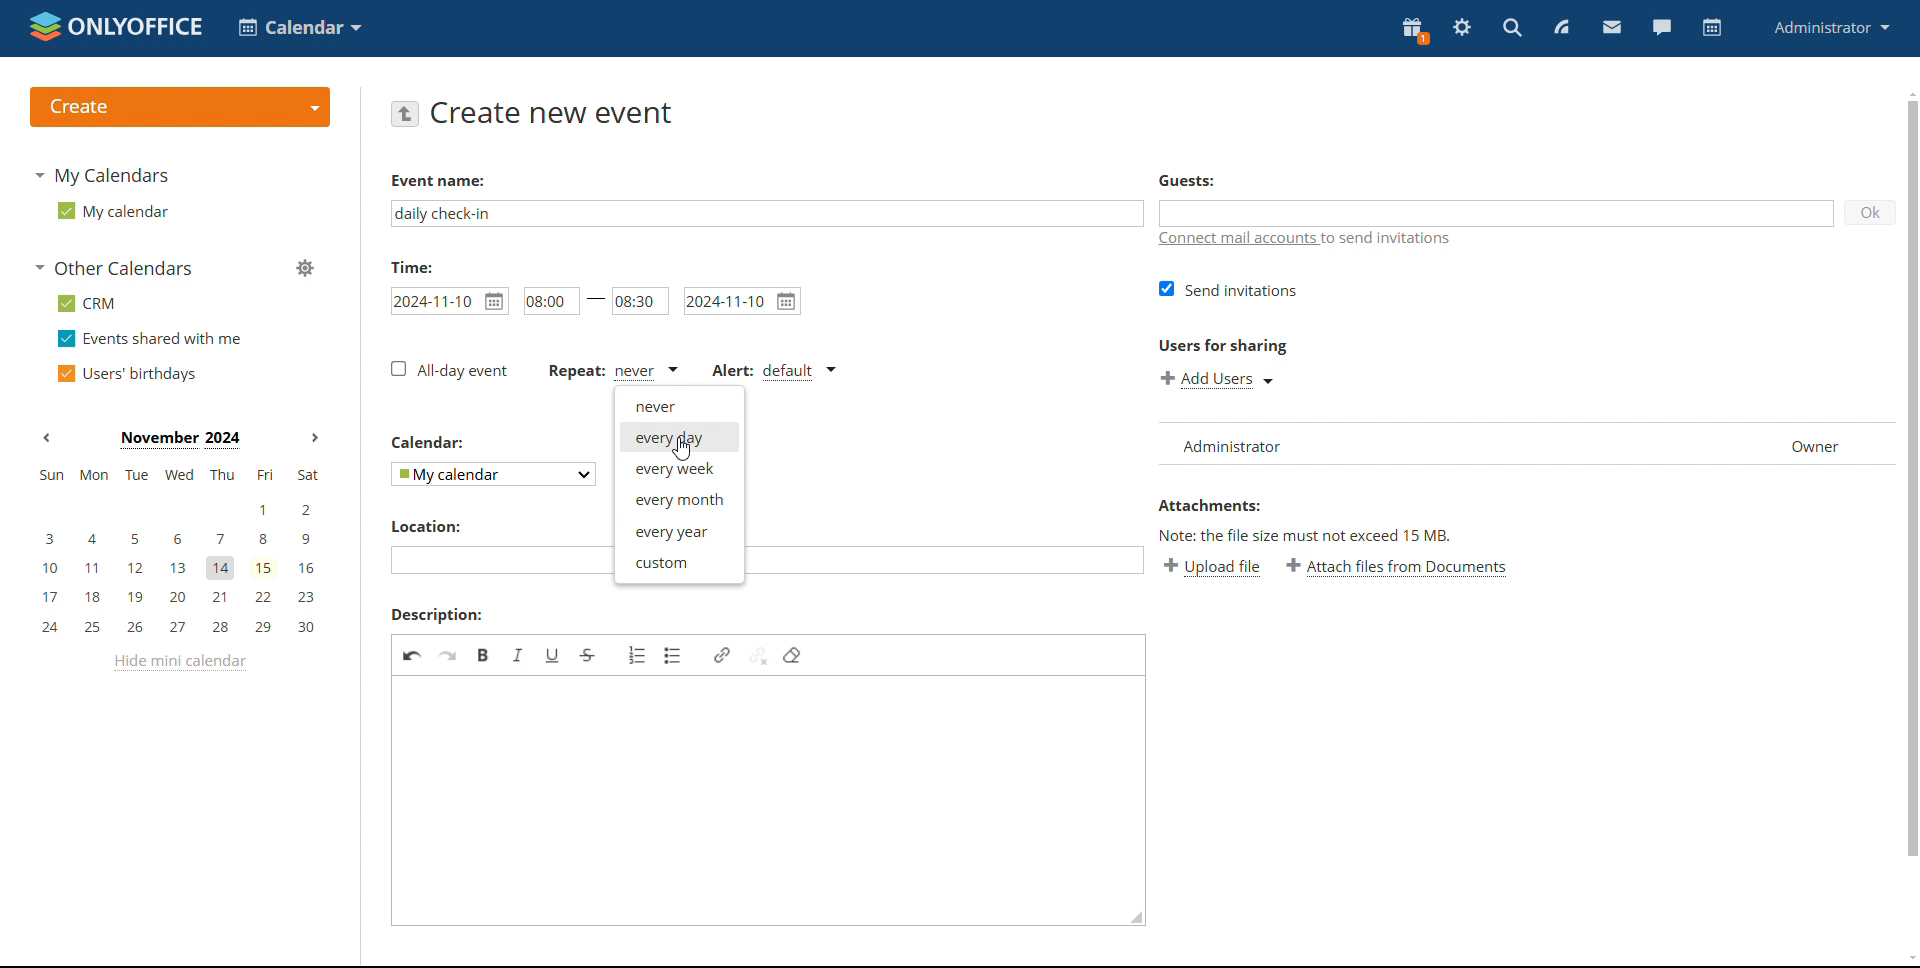 The image size is (1920, 968). I want to click on unlink, so click(758, 655).